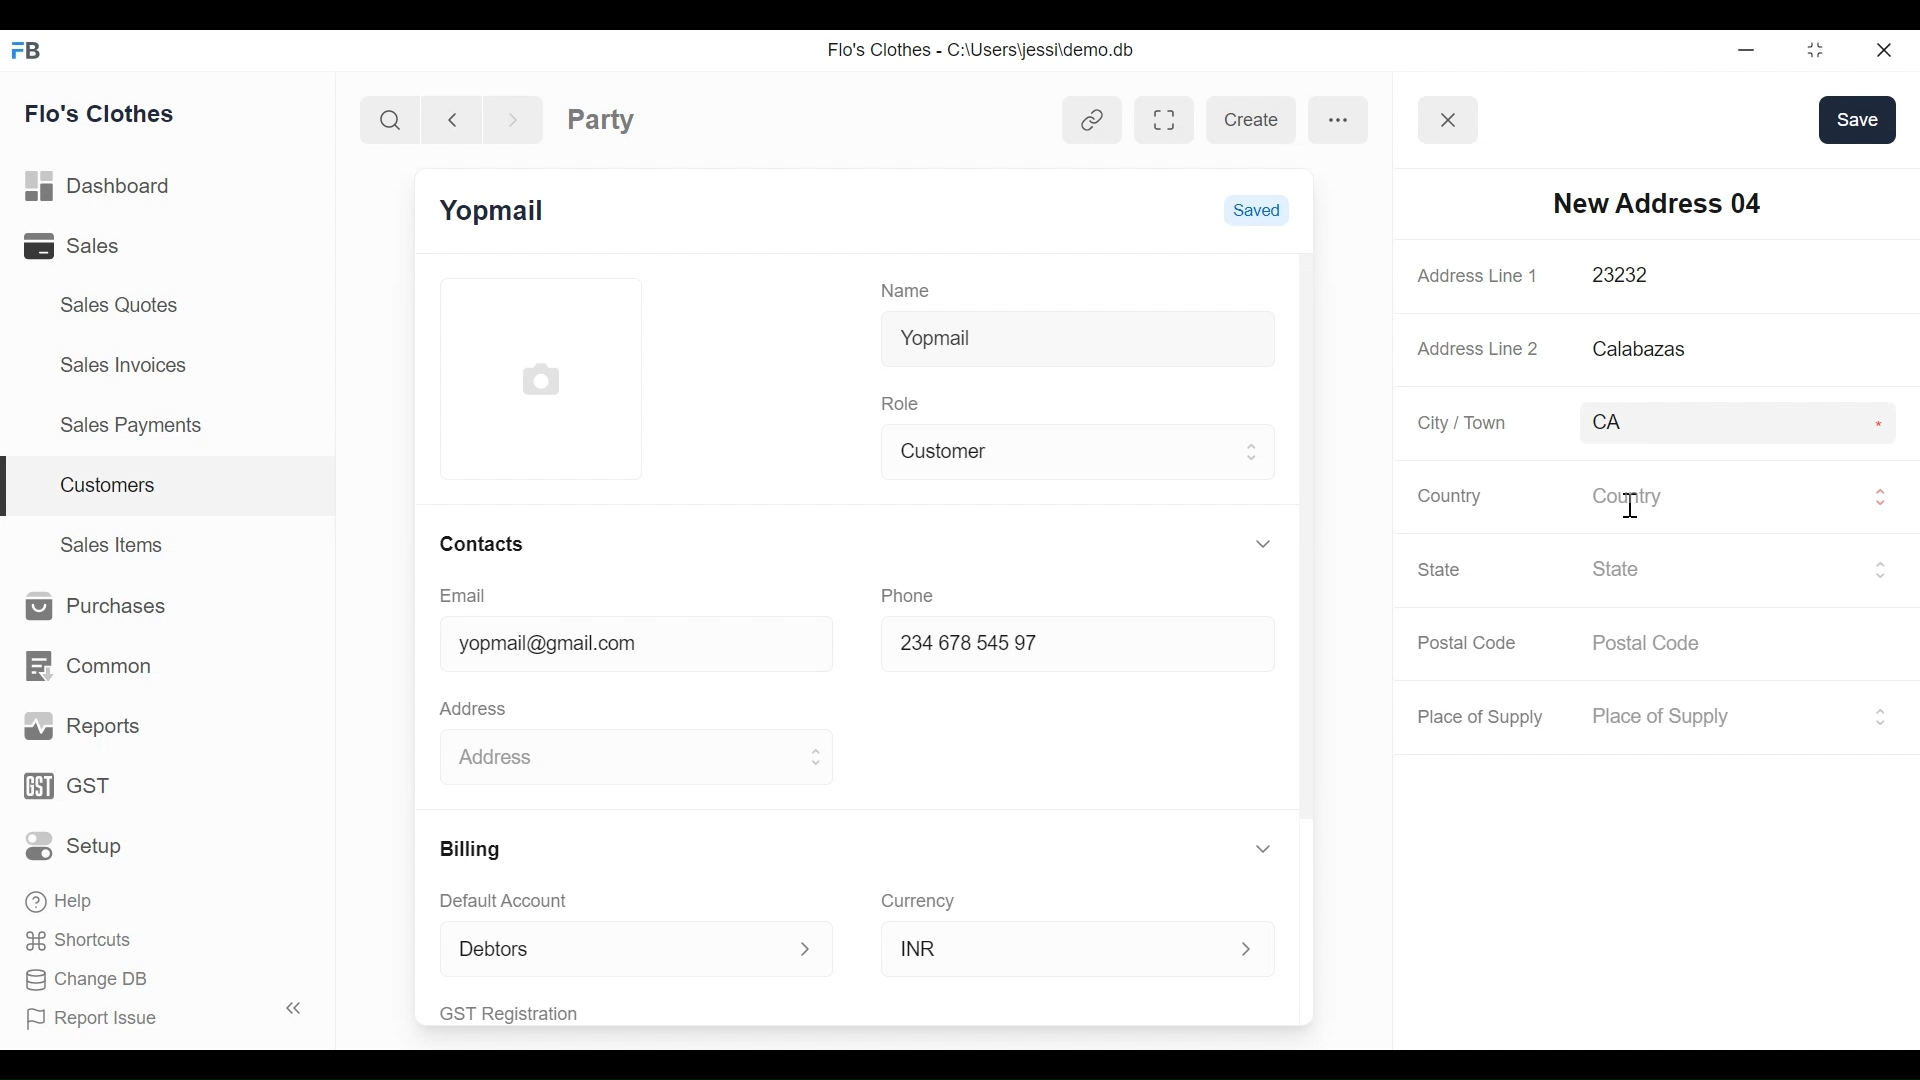  I want to click on New Address 04, so click(1657, 202).